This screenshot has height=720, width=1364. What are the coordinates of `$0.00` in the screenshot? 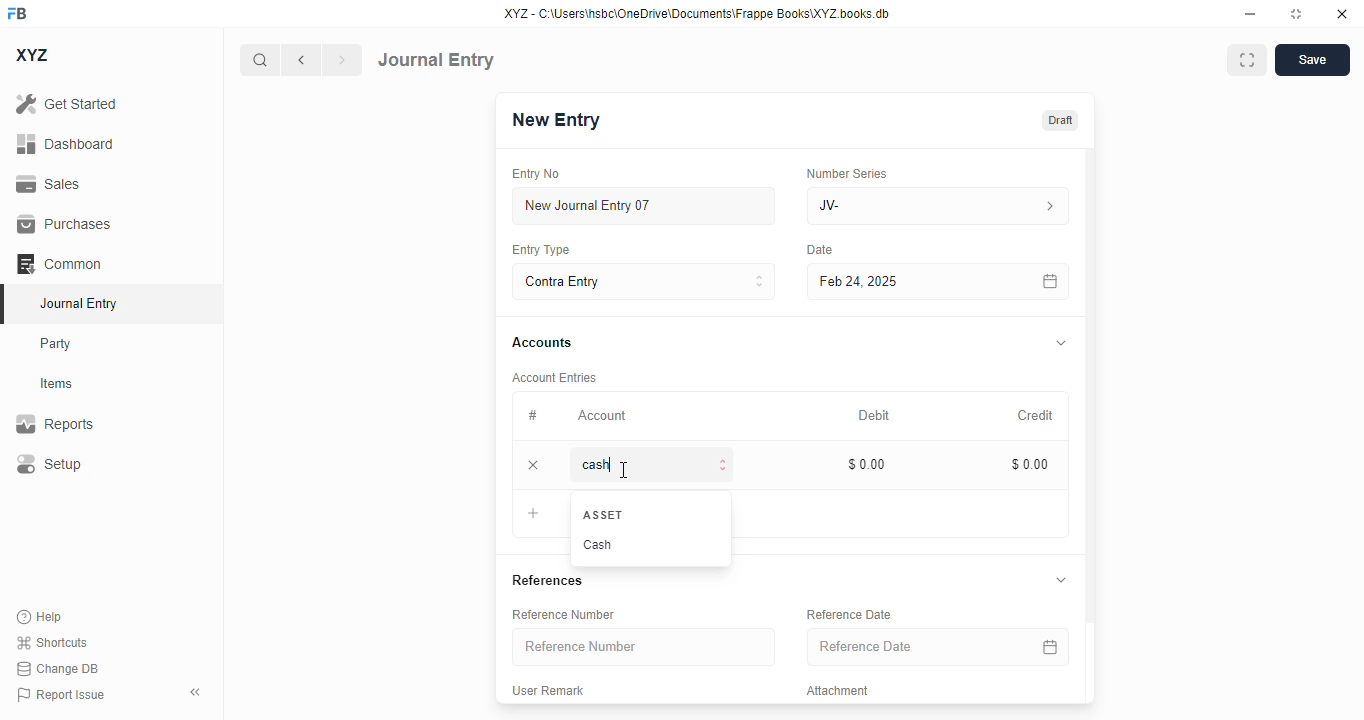 It's located at (868, 464).